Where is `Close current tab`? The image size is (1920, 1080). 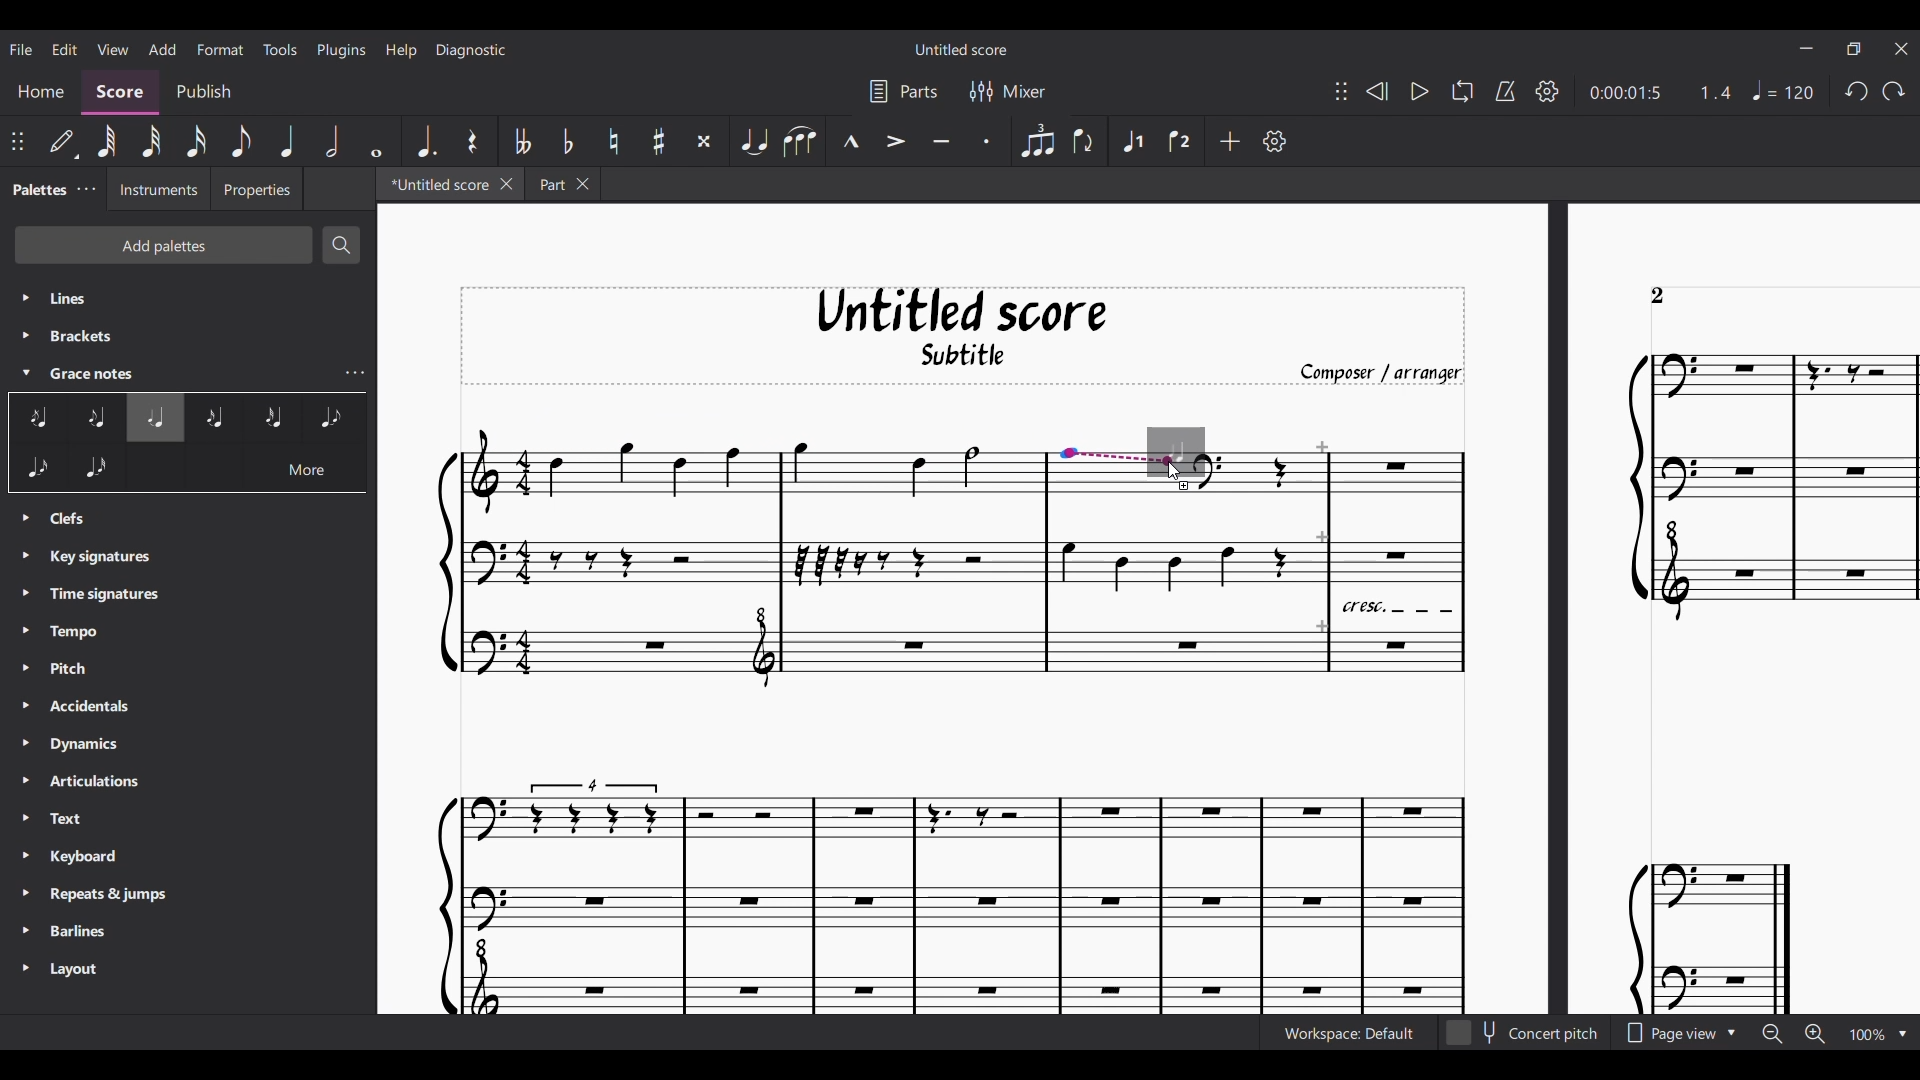
Close current tab is located at coordinates (505, 184).